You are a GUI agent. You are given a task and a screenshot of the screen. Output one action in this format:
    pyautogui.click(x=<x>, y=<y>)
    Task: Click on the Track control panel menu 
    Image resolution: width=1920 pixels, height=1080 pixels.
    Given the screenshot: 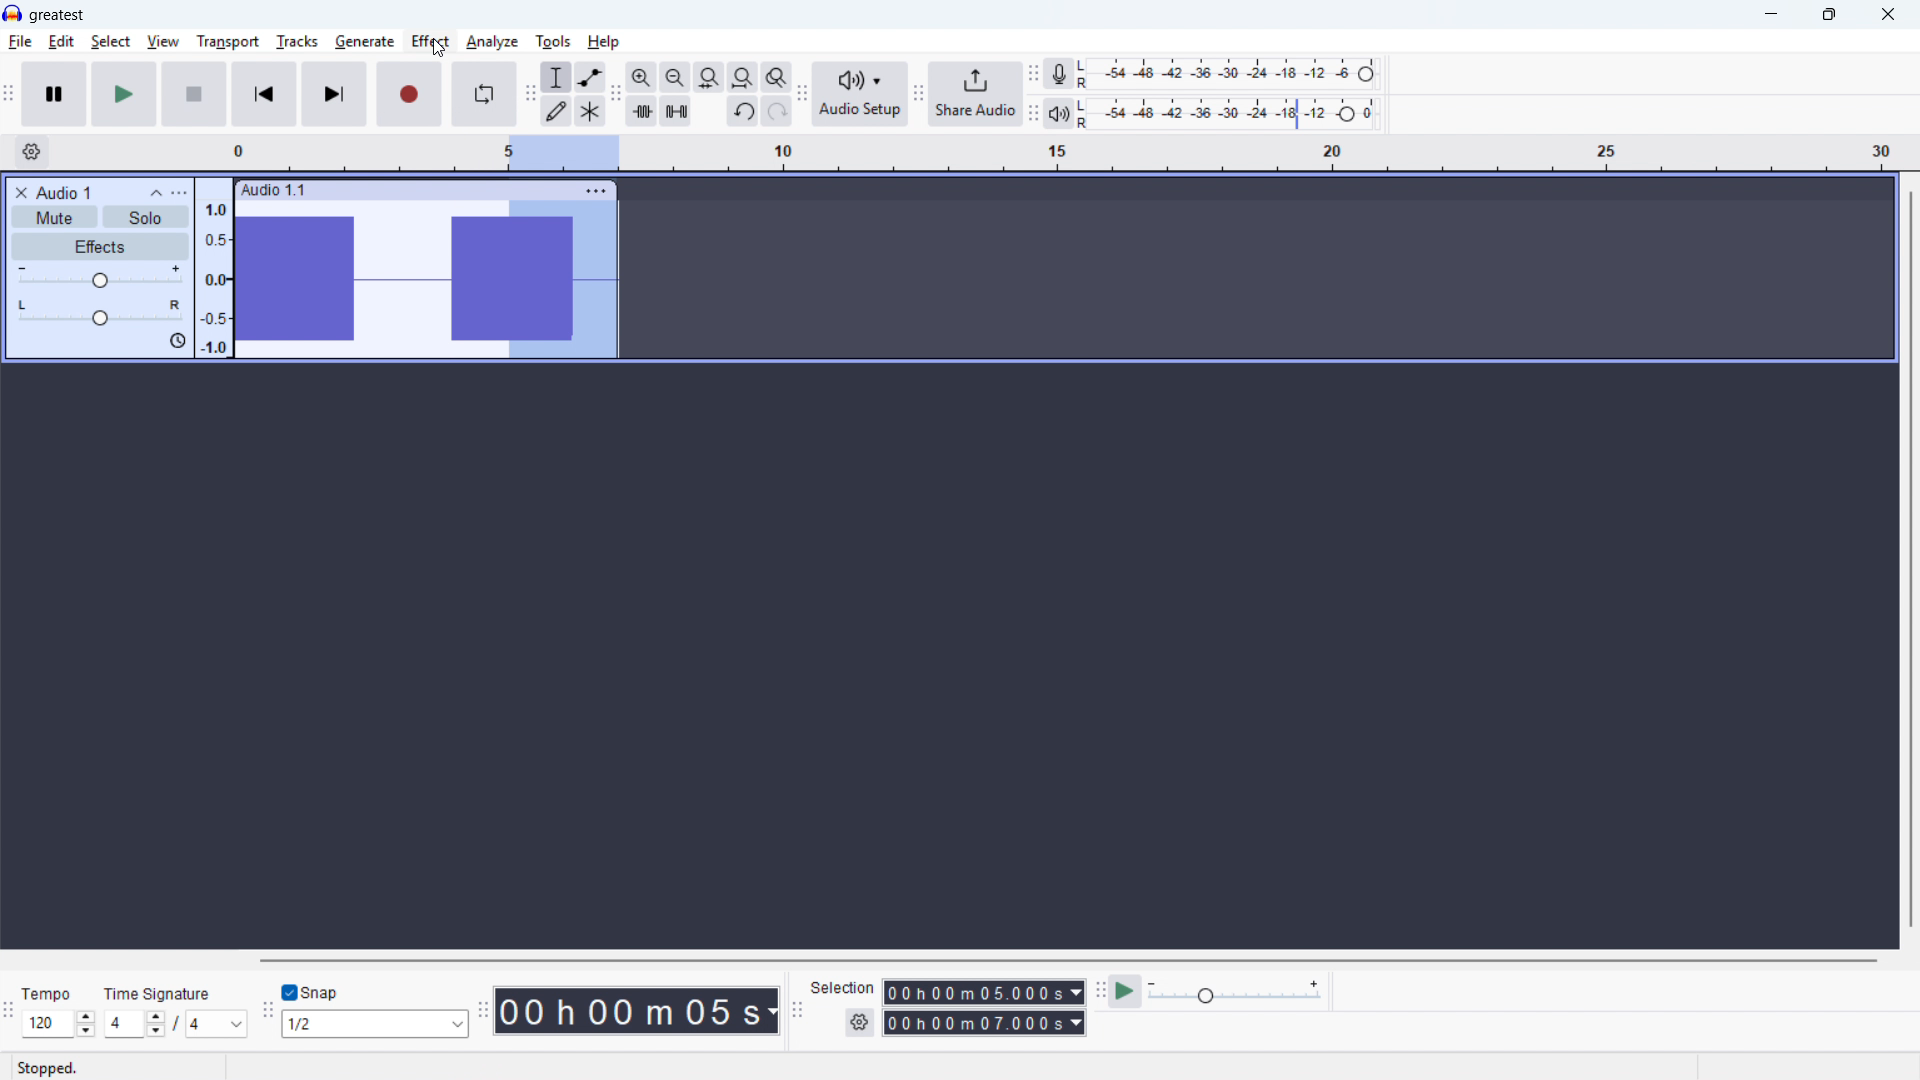 What is the action you would take?
    pyautogui.click(x=179, y=193)
    